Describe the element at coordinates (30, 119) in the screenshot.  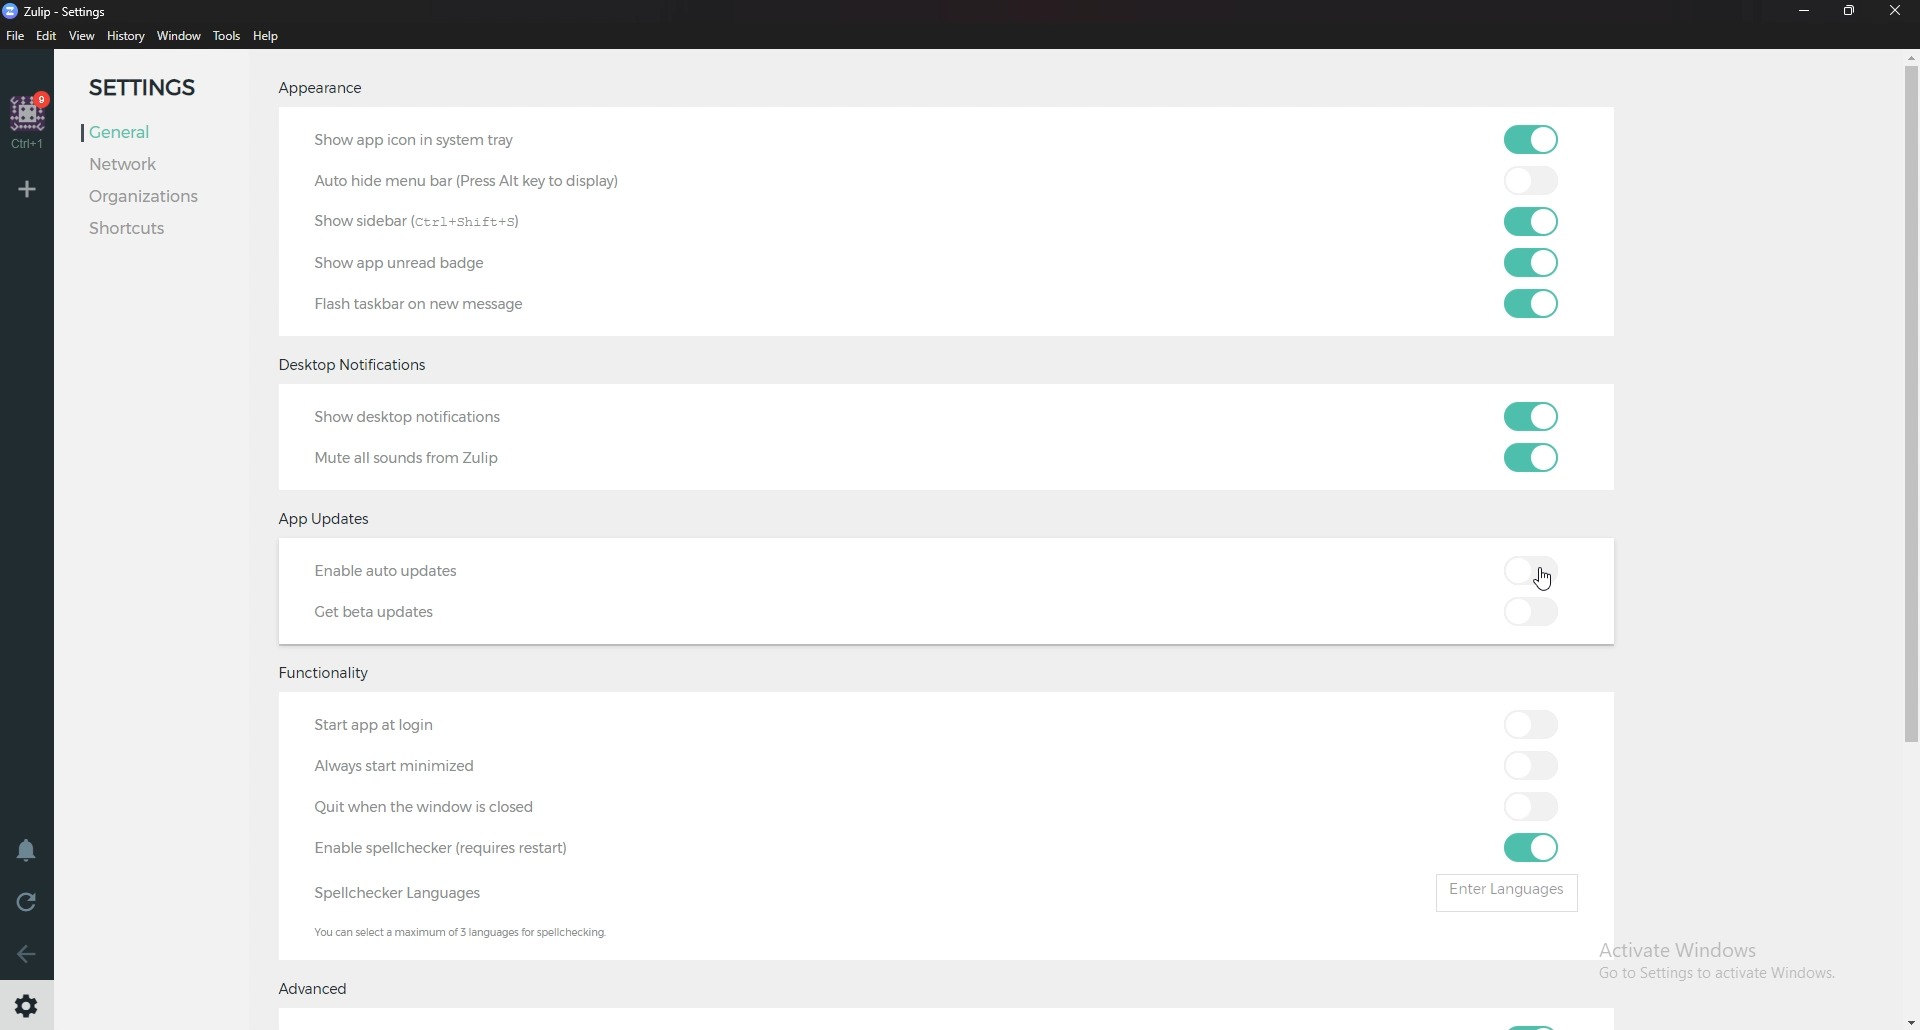
I see `Home` at that location.